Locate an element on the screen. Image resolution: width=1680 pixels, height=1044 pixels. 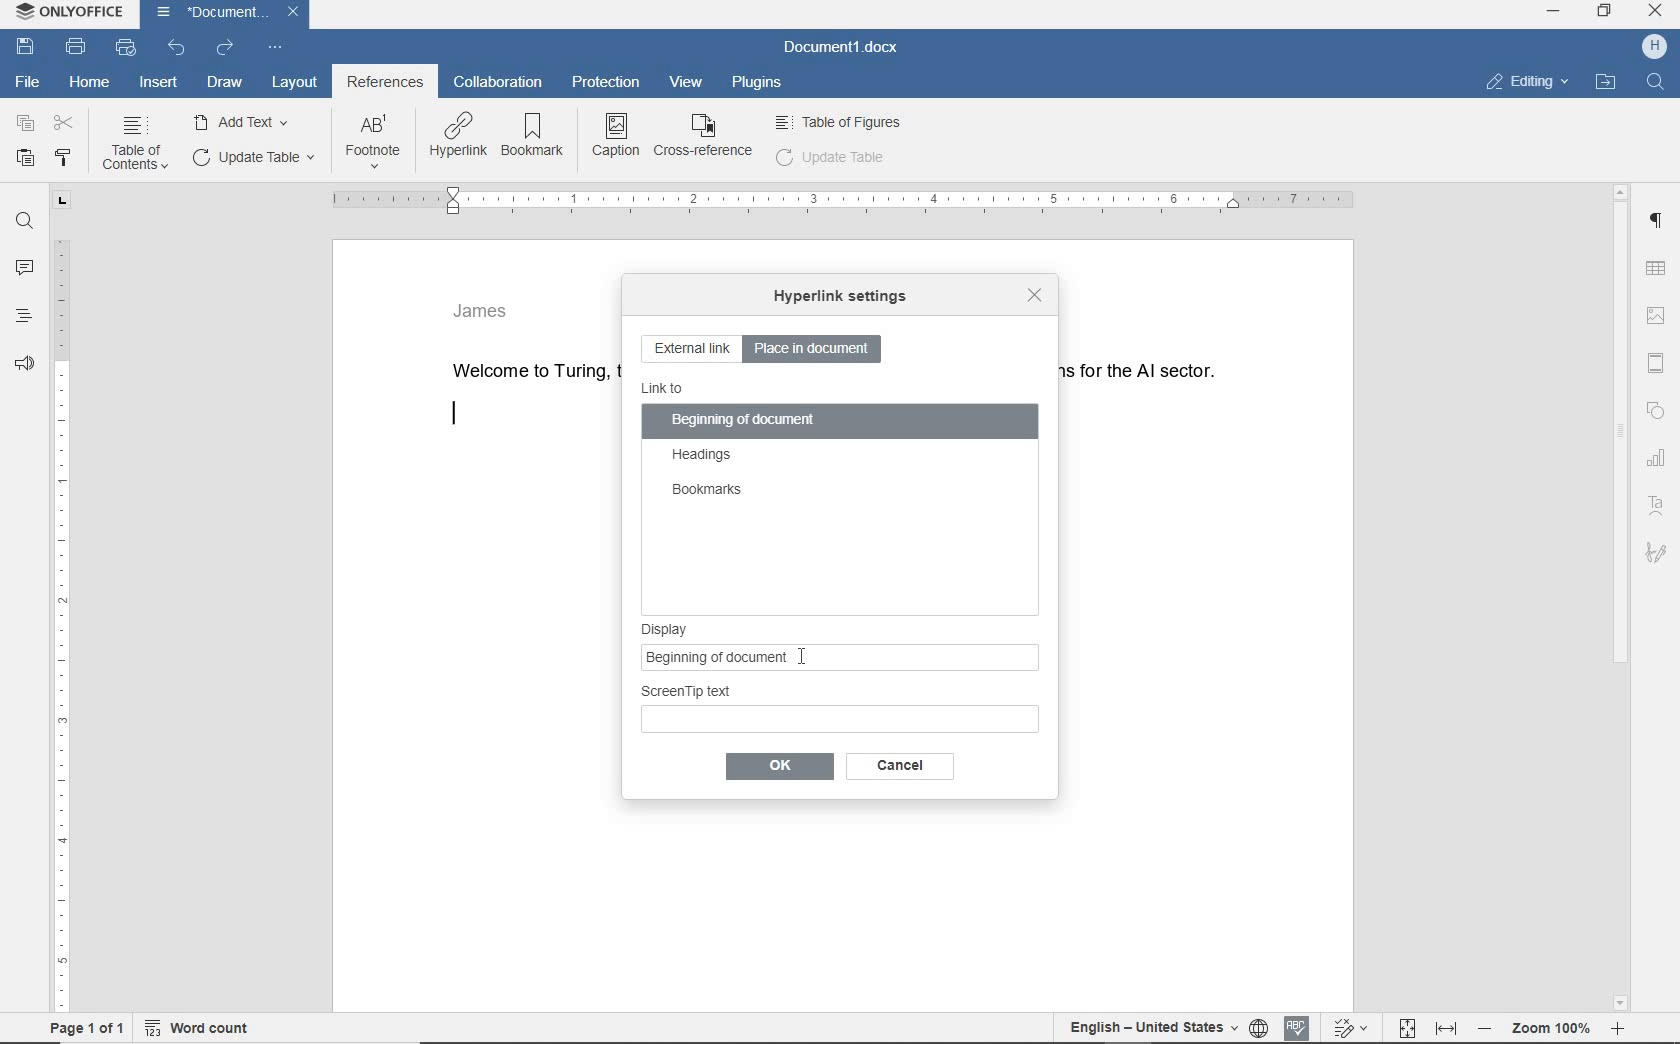
customize quick access bar is located at coordinates (273, 48).